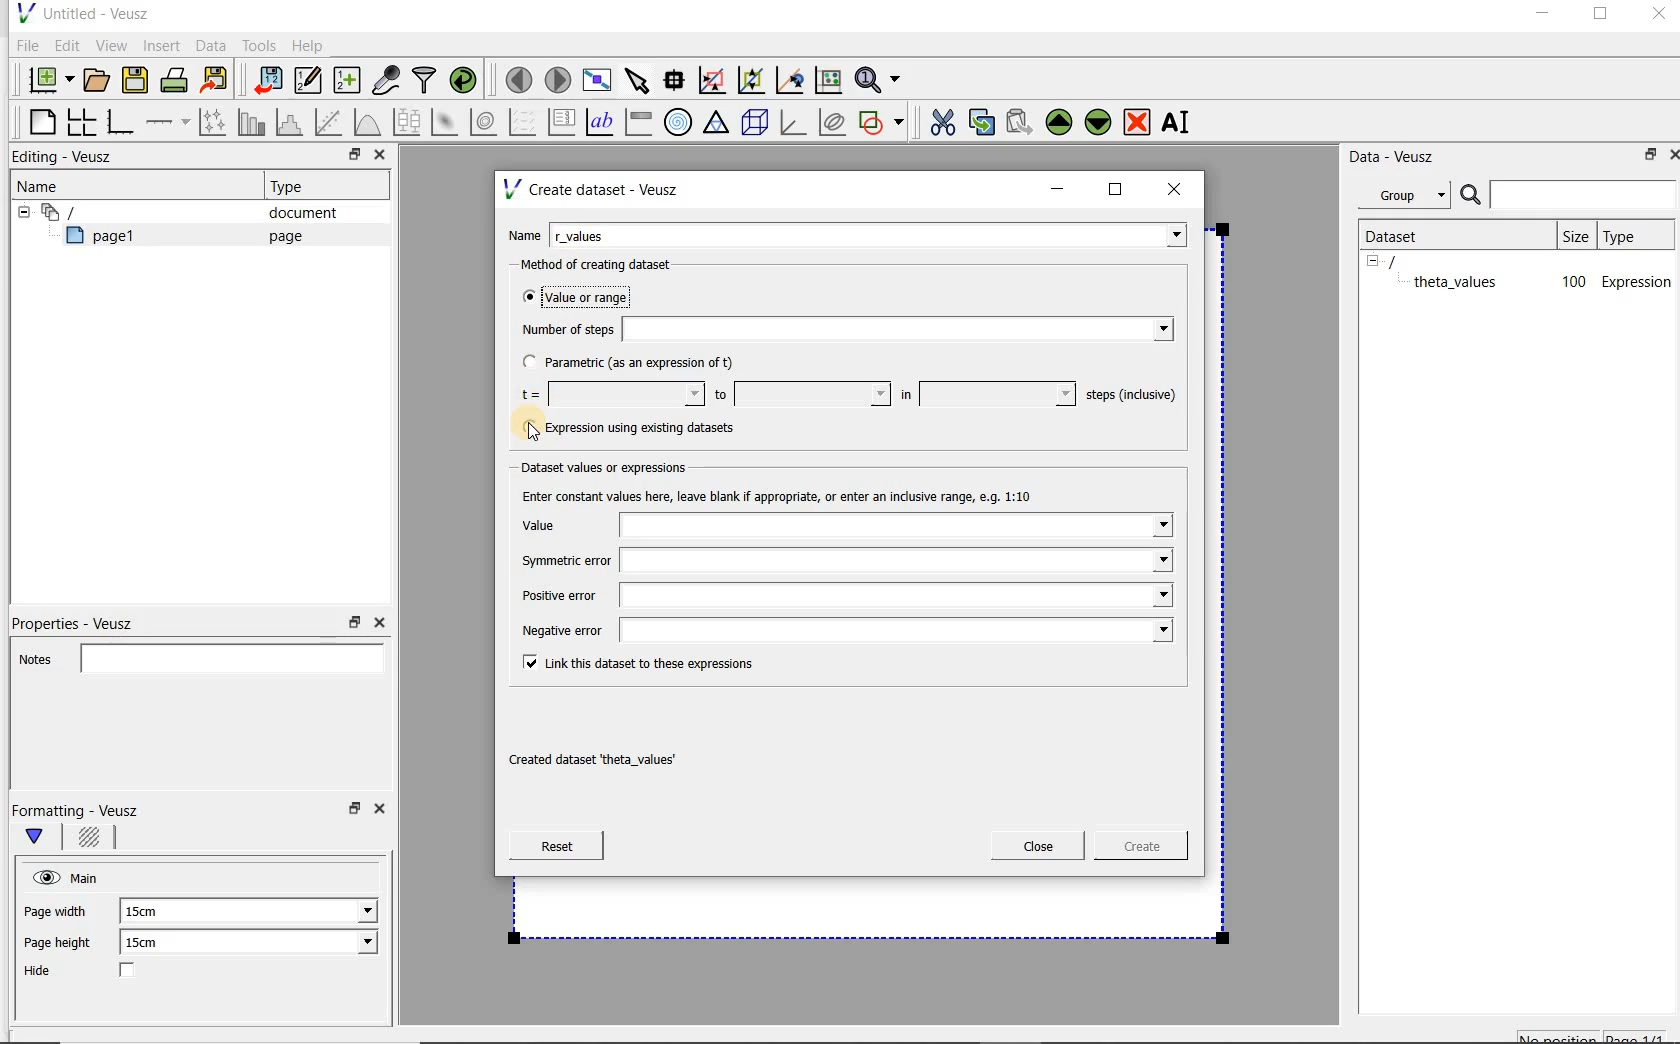 This screenshot has width=1680, height=1044. Describe the element at coordinates (252, 122) in the screenshot. I see `plot bar charts` at that location.